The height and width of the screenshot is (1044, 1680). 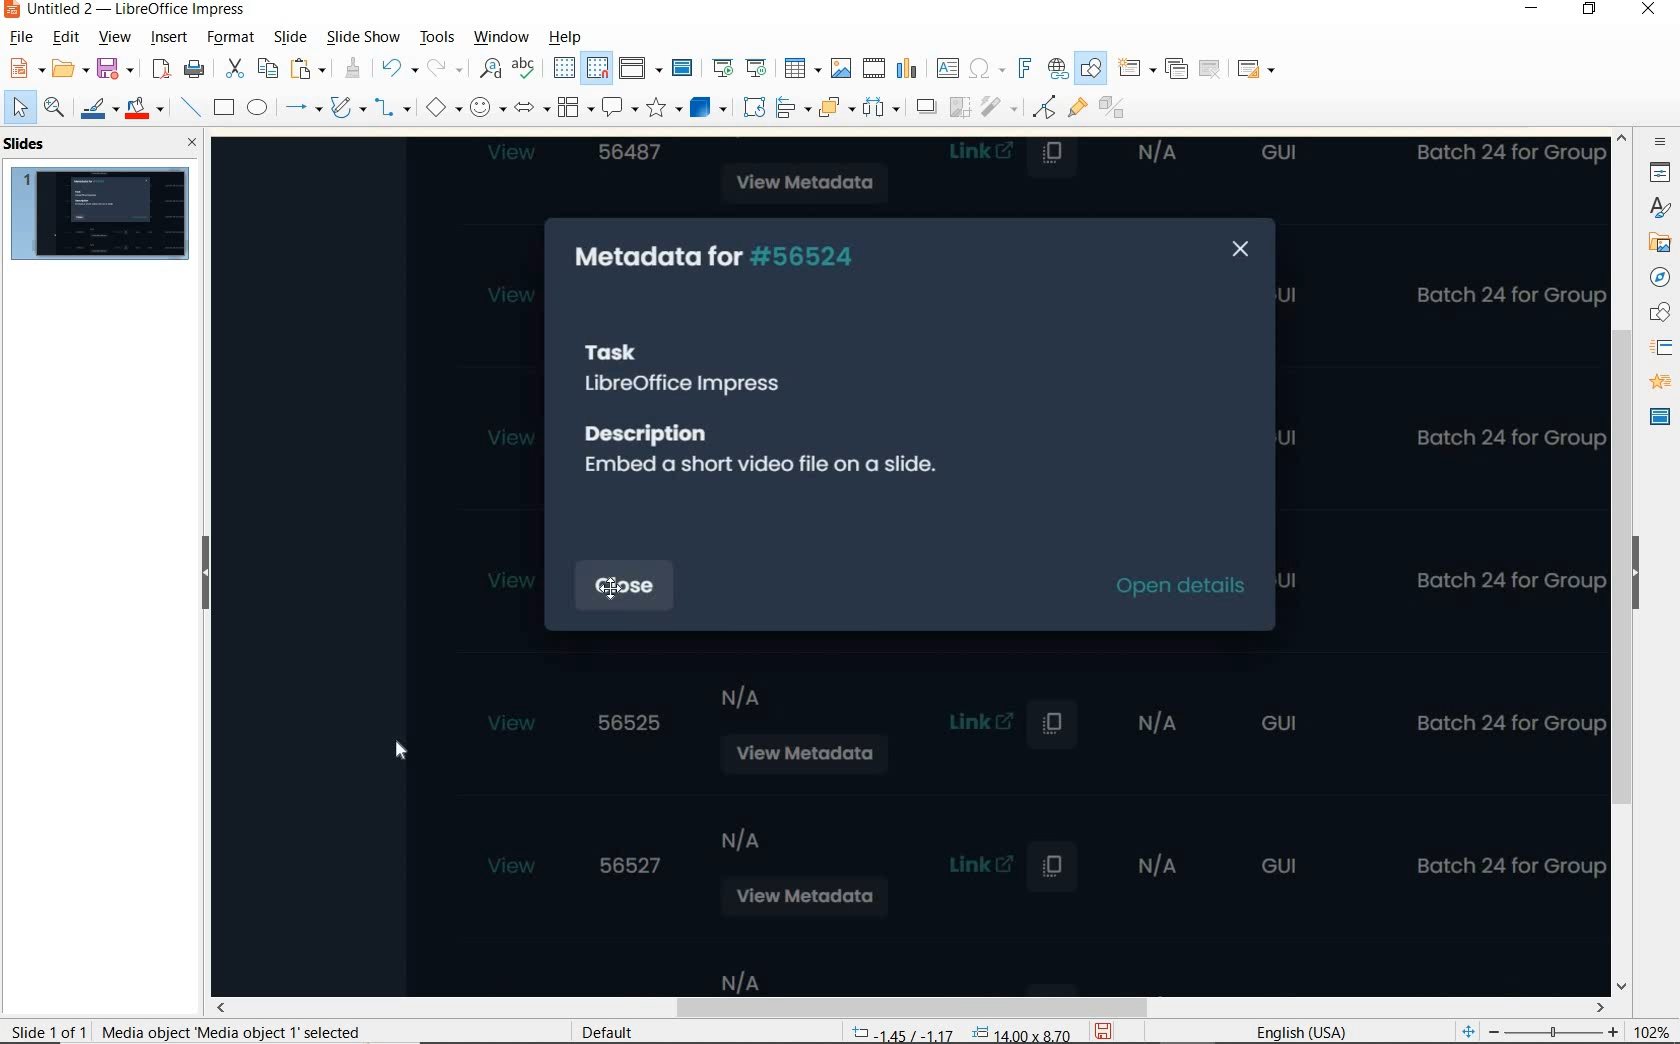 I want to click on cursor, so click(x=402, y=750).